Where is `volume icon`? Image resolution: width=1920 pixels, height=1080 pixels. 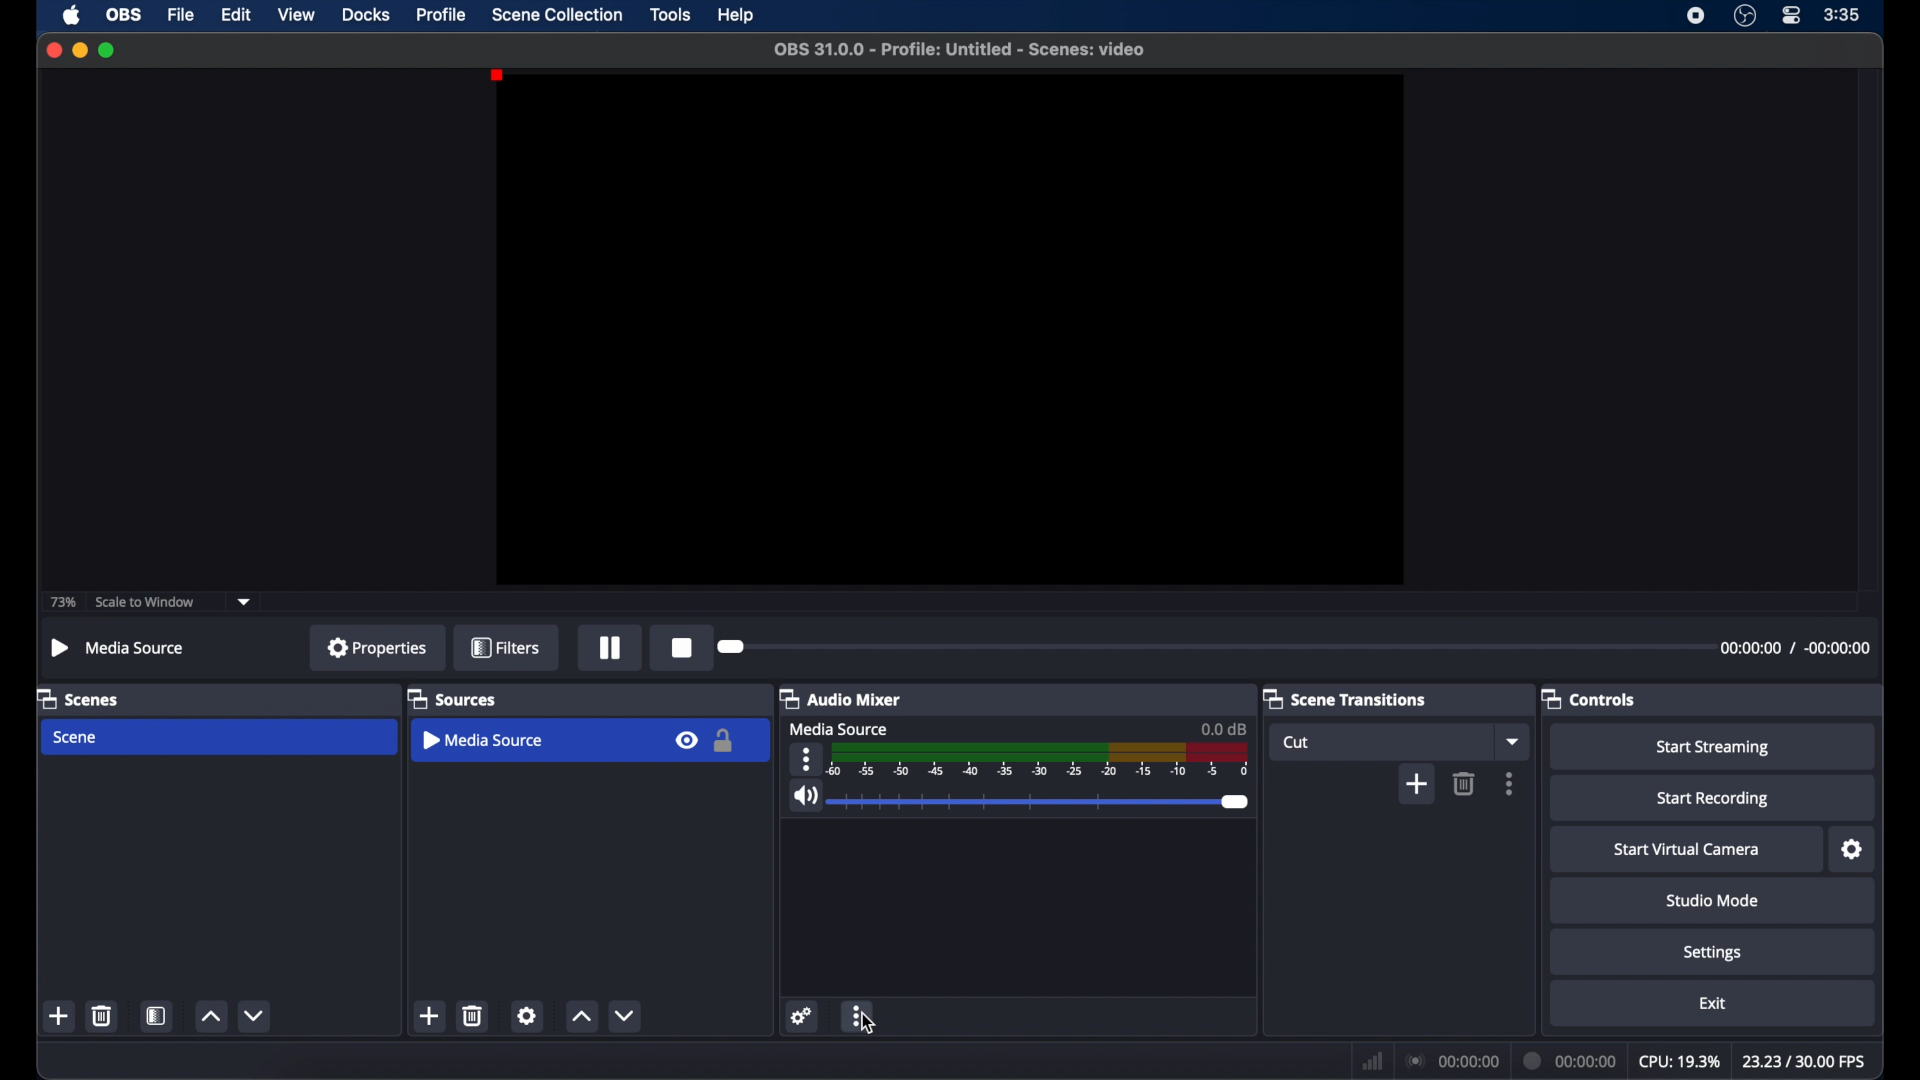 volume icon is located at coordinates (803, 796).